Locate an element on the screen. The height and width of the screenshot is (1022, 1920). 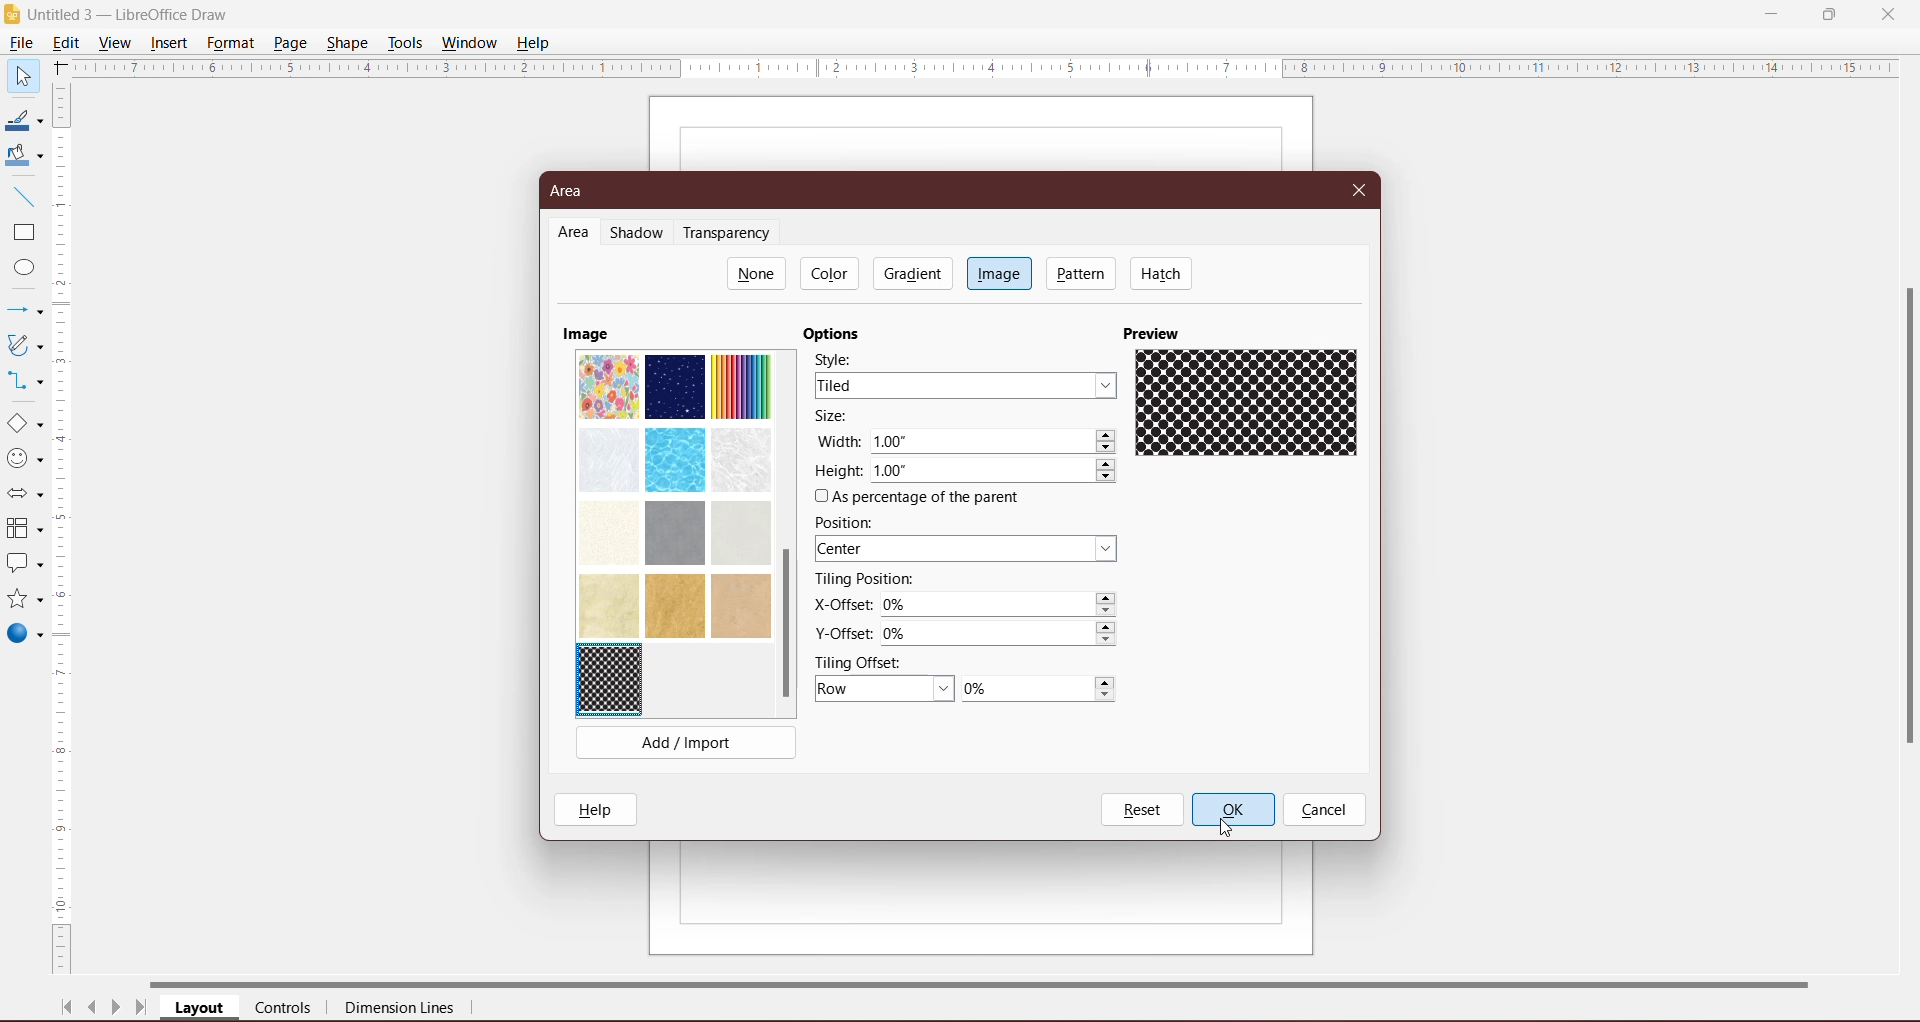
OK is located at coordinates (1232, 810).